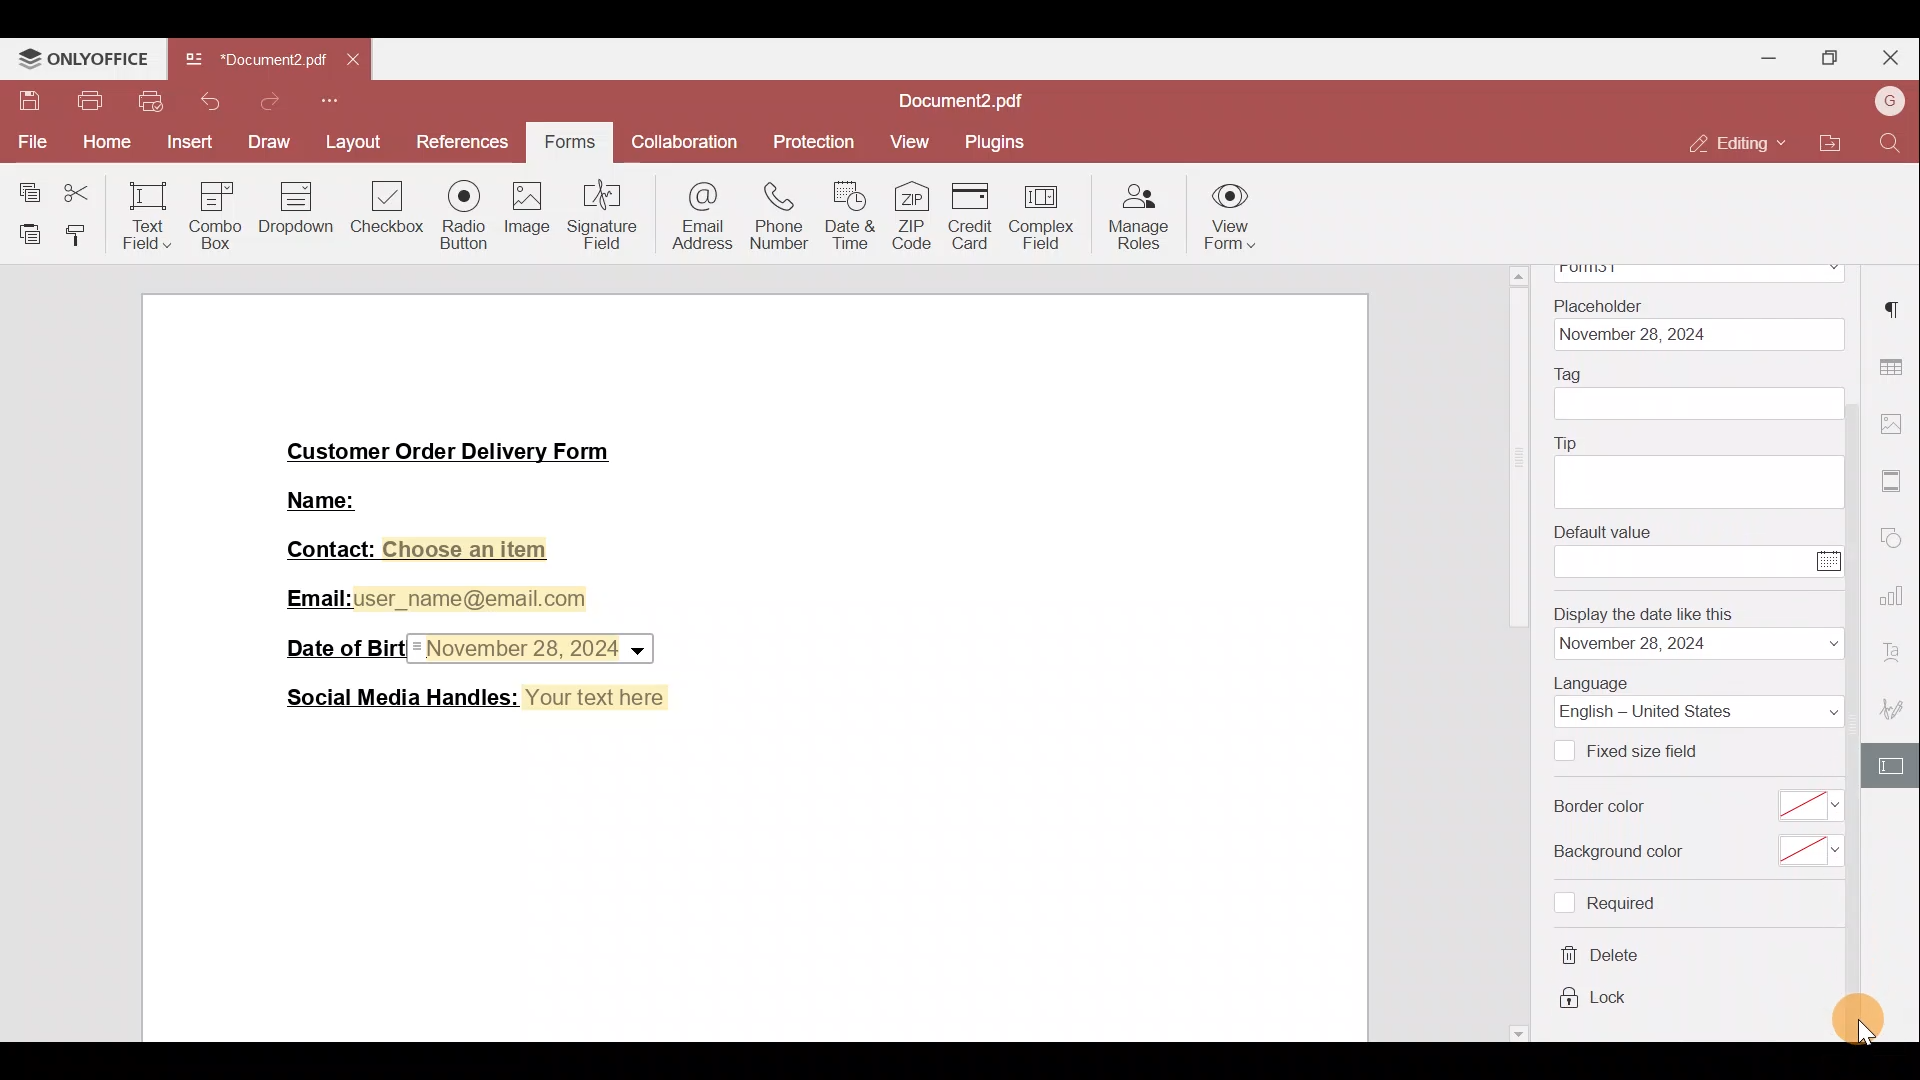 The width and height of the screenshot is (1920, 1080). What do you see at coordinates (420, 551) in the screenshot?
I see `Contact: Choose an item` at bounding box center [420, 551].